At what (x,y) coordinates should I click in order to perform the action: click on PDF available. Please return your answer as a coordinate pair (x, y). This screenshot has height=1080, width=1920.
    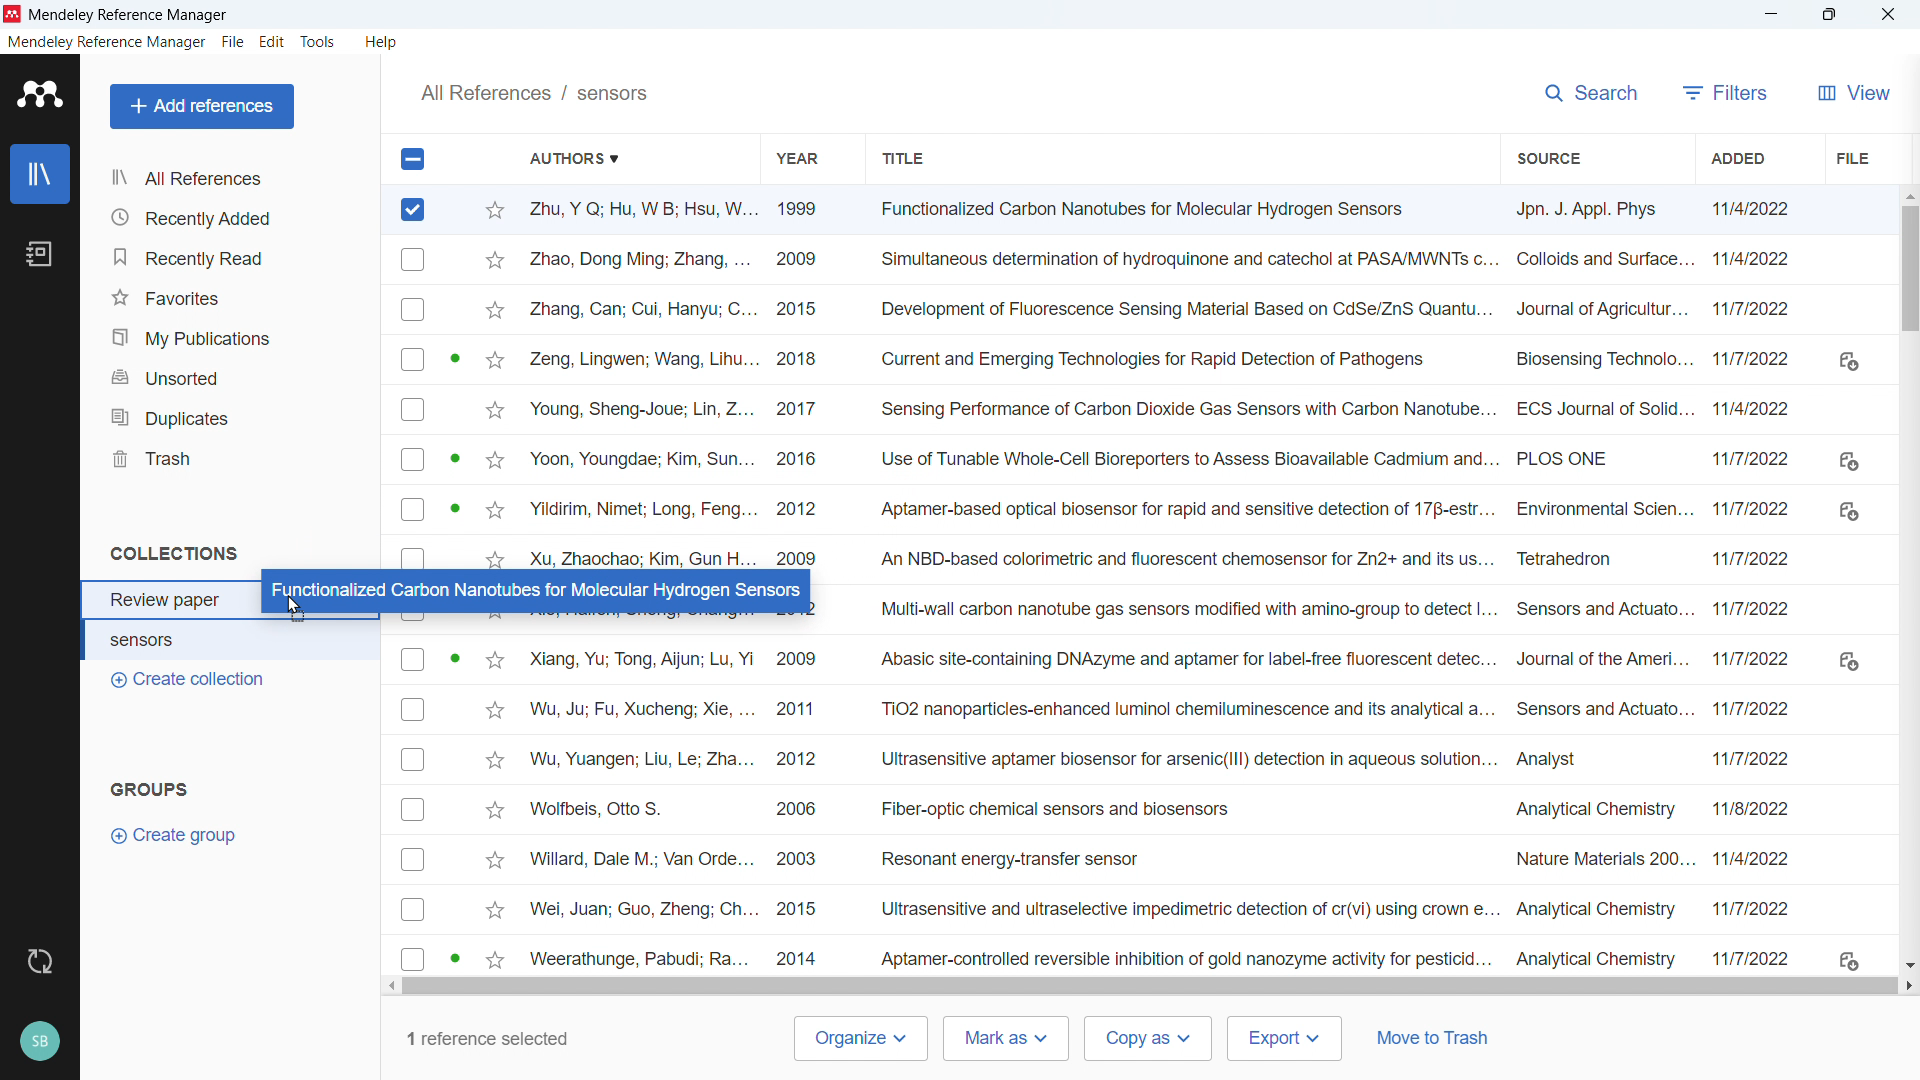
    Looking at the image, I should click on (454, 656).